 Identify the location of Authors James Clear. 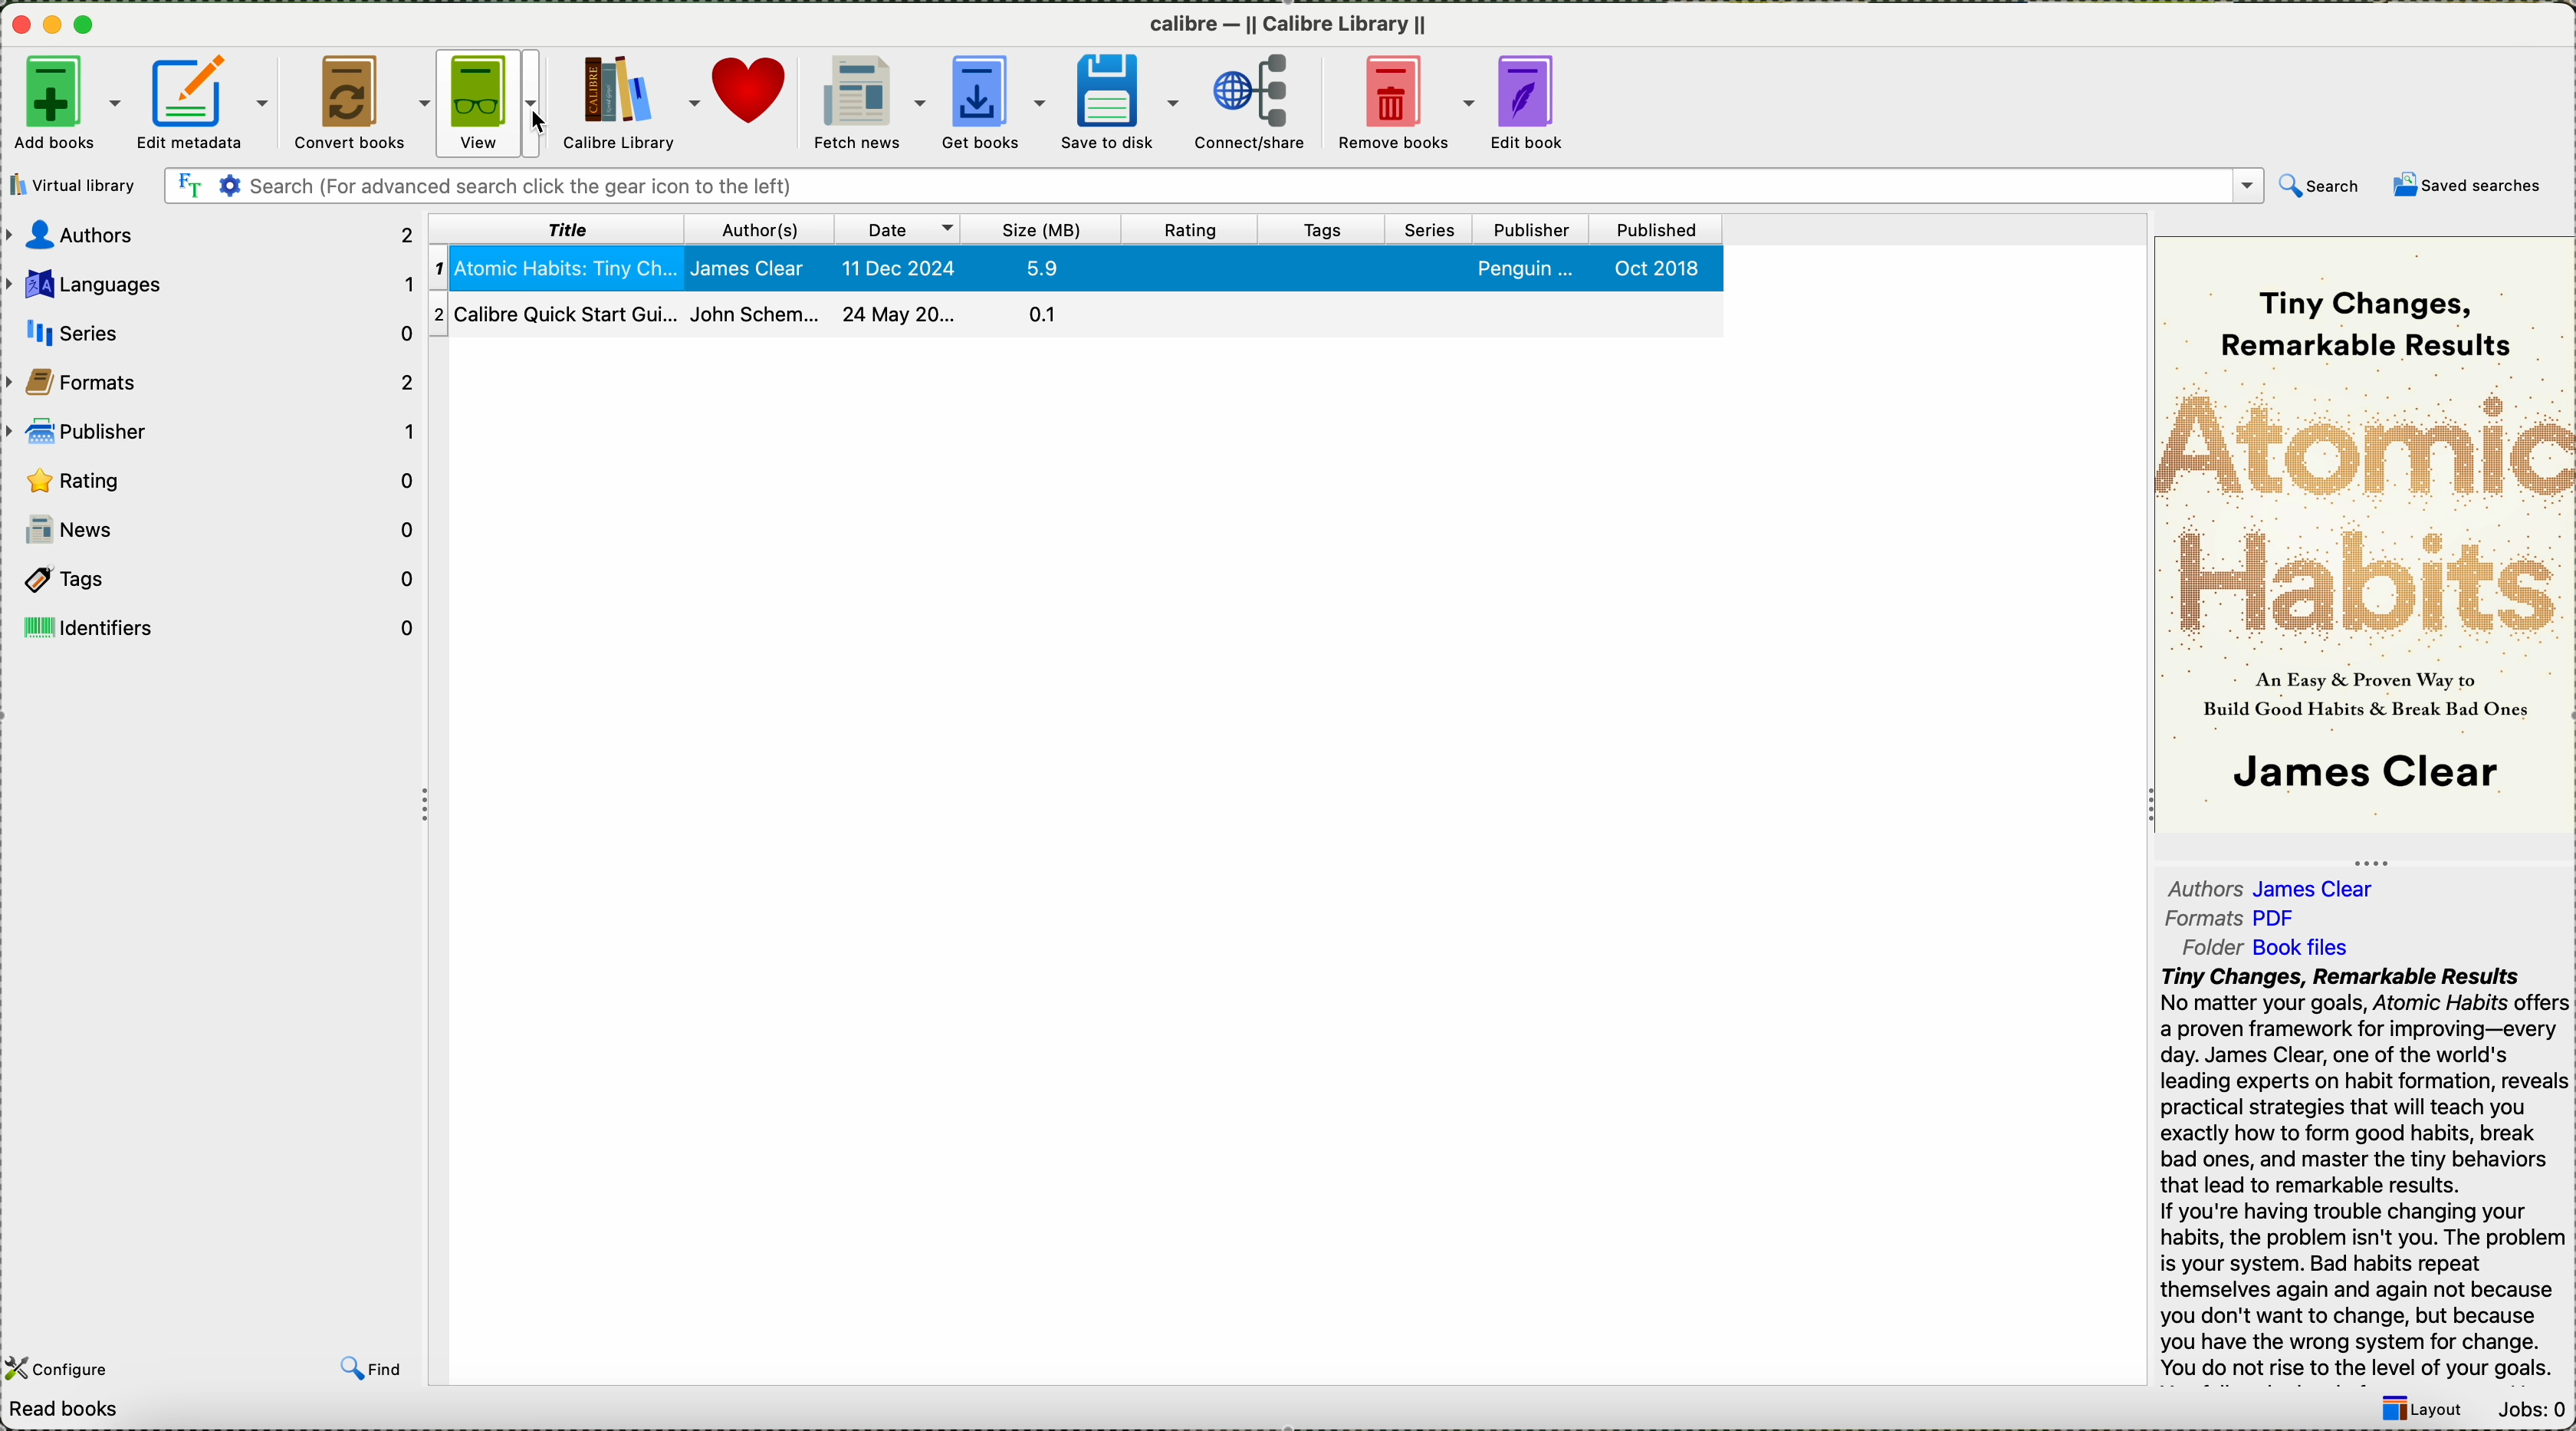
(2276, 885).